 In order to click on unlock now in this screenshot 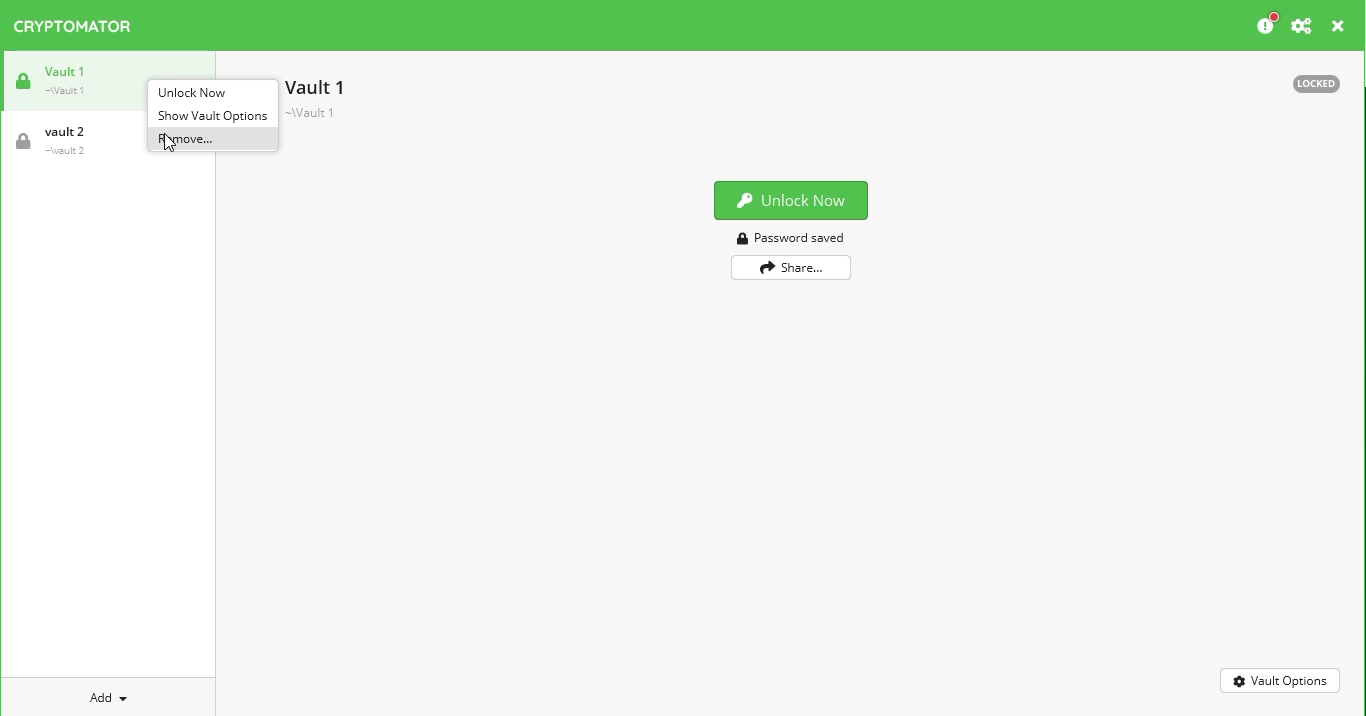, I will do `click(198, 93)`.